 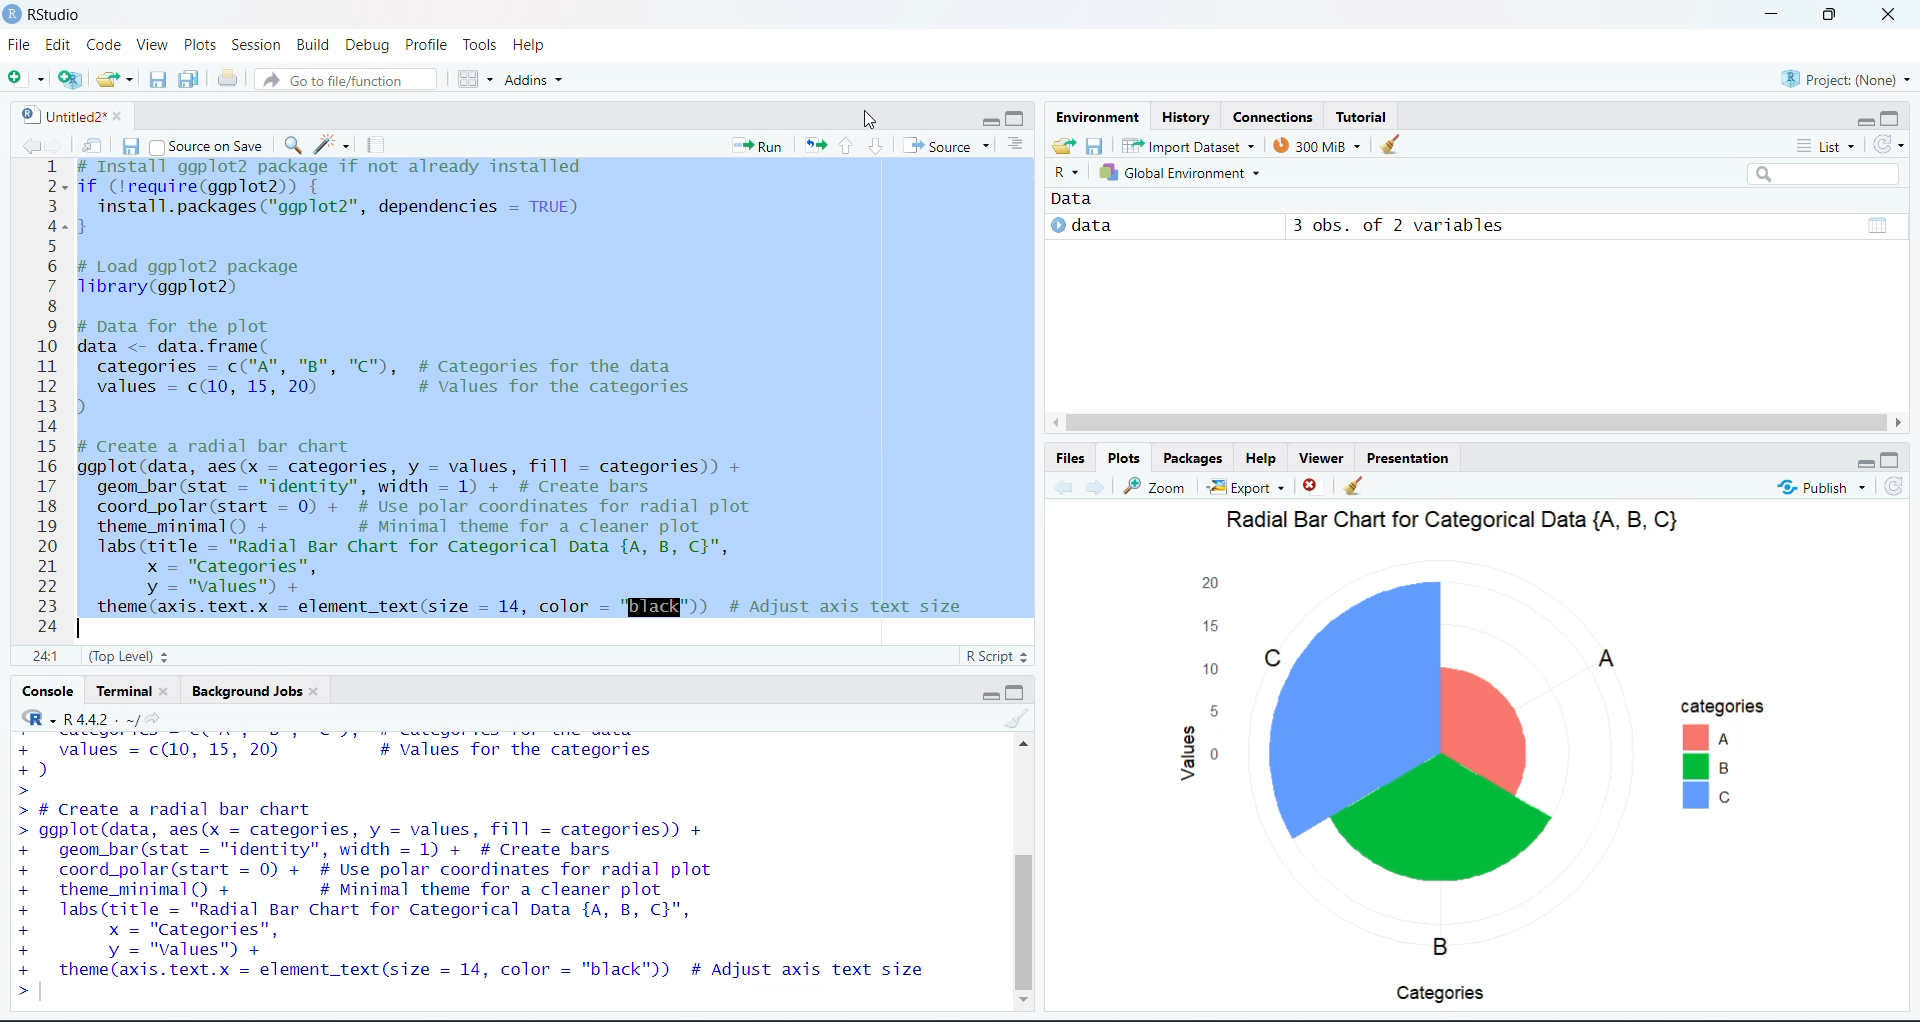 What do you see at coordinates (877, 145) in the screenshot?
I see `go to next section/chunk` at bounding box center [877, 145].